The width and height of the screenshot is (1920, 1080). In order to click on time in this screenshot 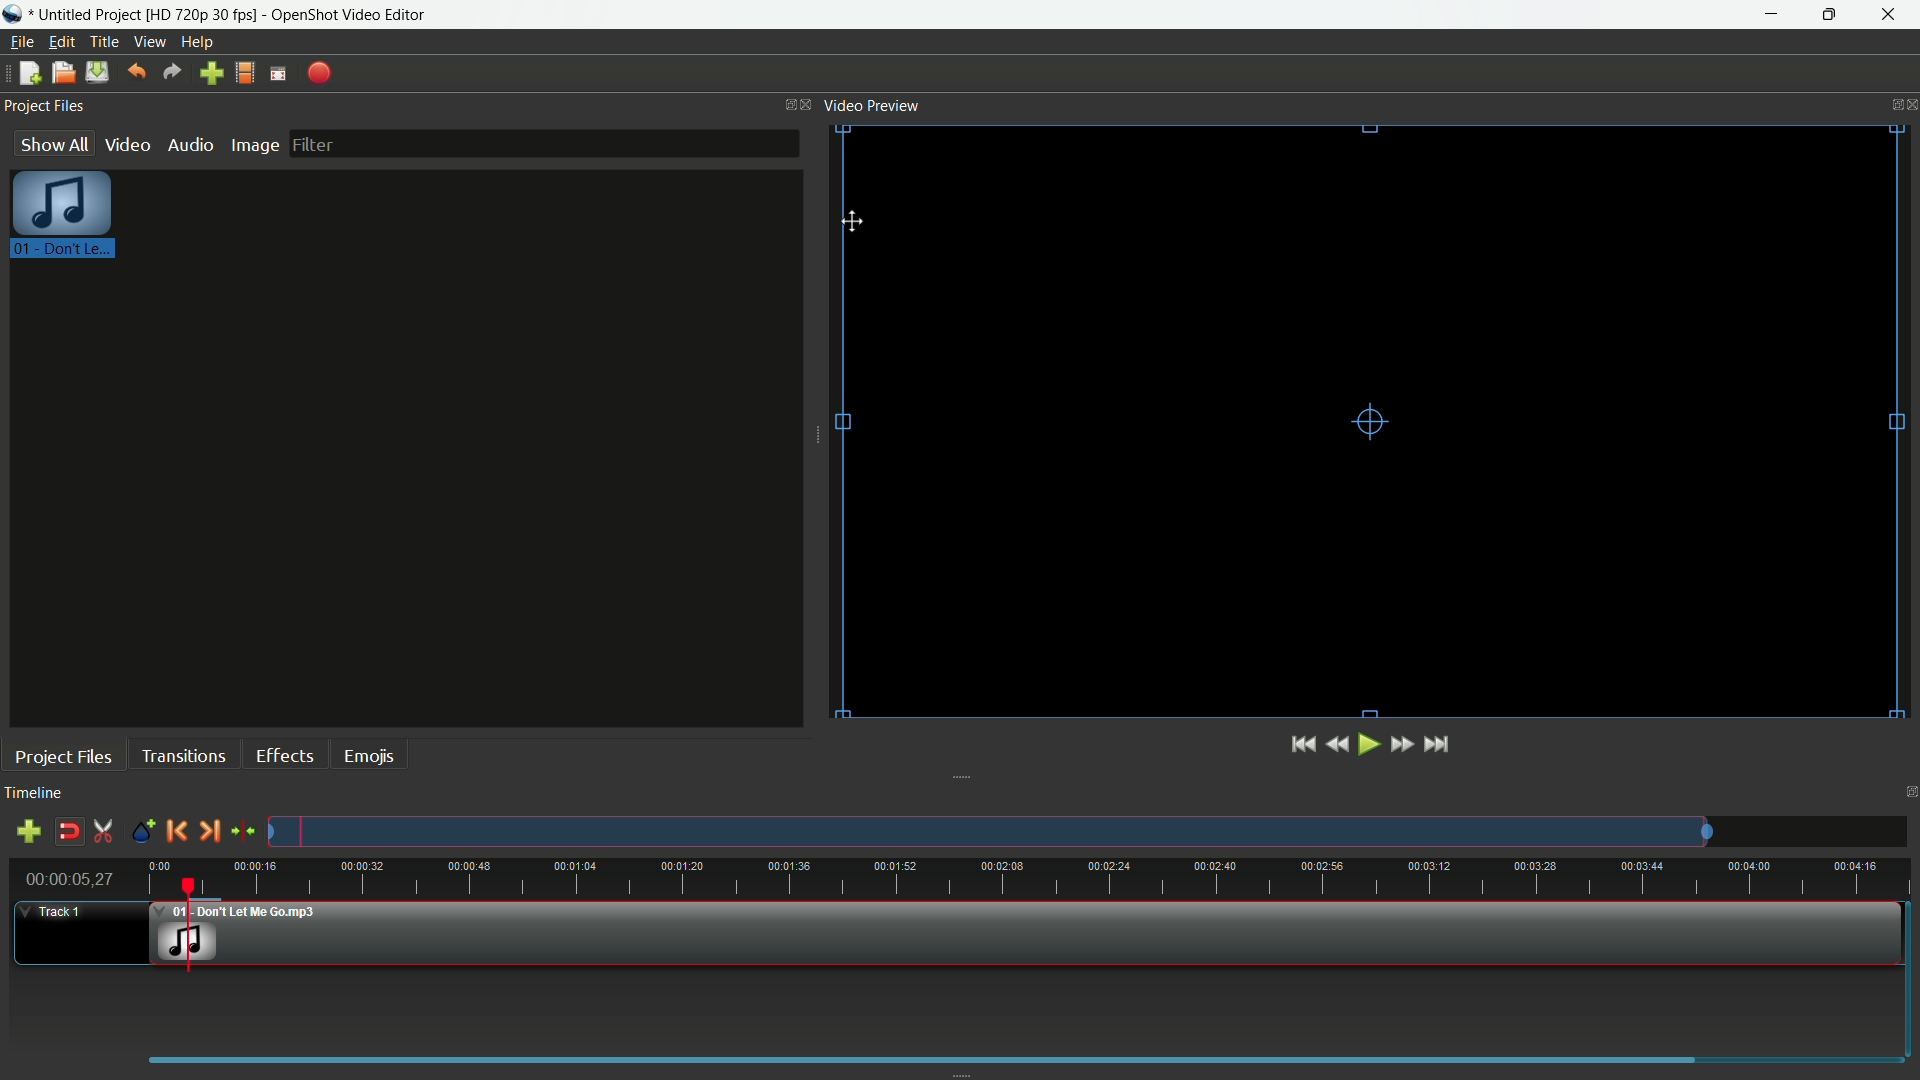, I will do `click(1029, 878)`.